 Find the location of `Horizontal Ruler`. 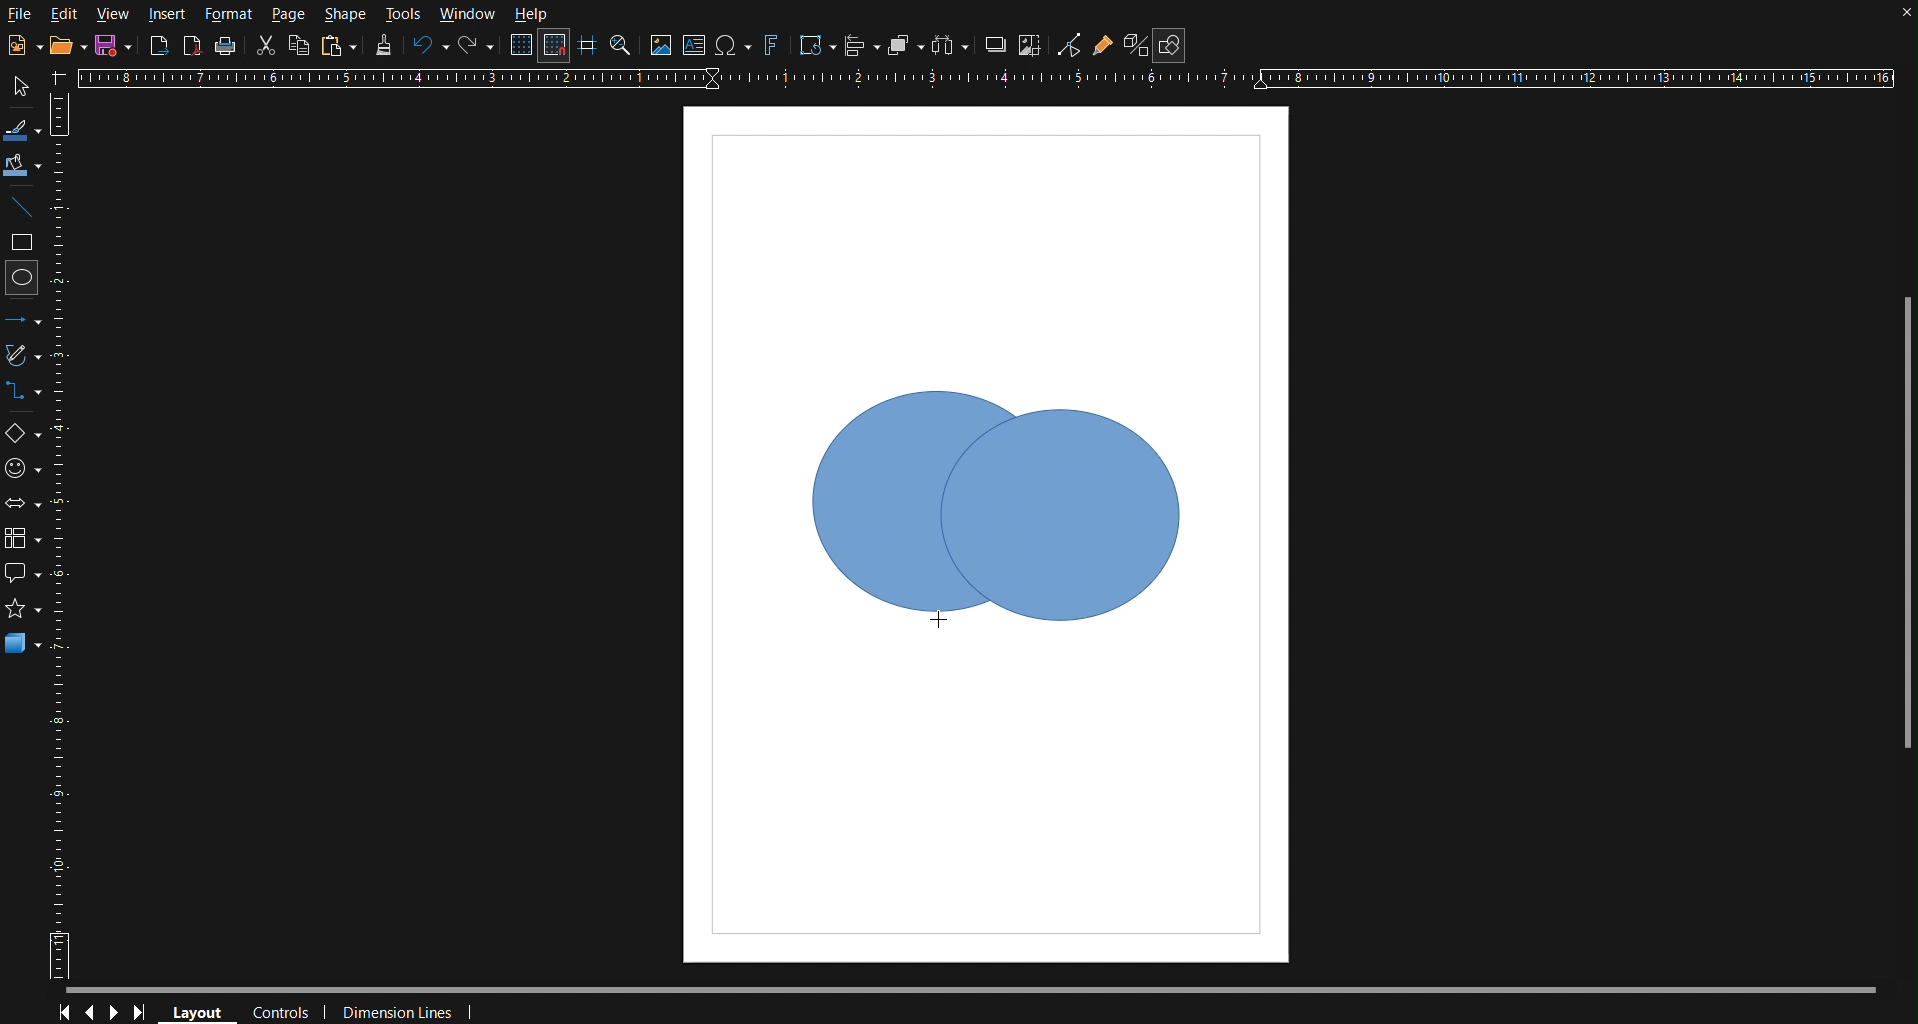

Horizontal Ruler is located at coordinates (995, 79).